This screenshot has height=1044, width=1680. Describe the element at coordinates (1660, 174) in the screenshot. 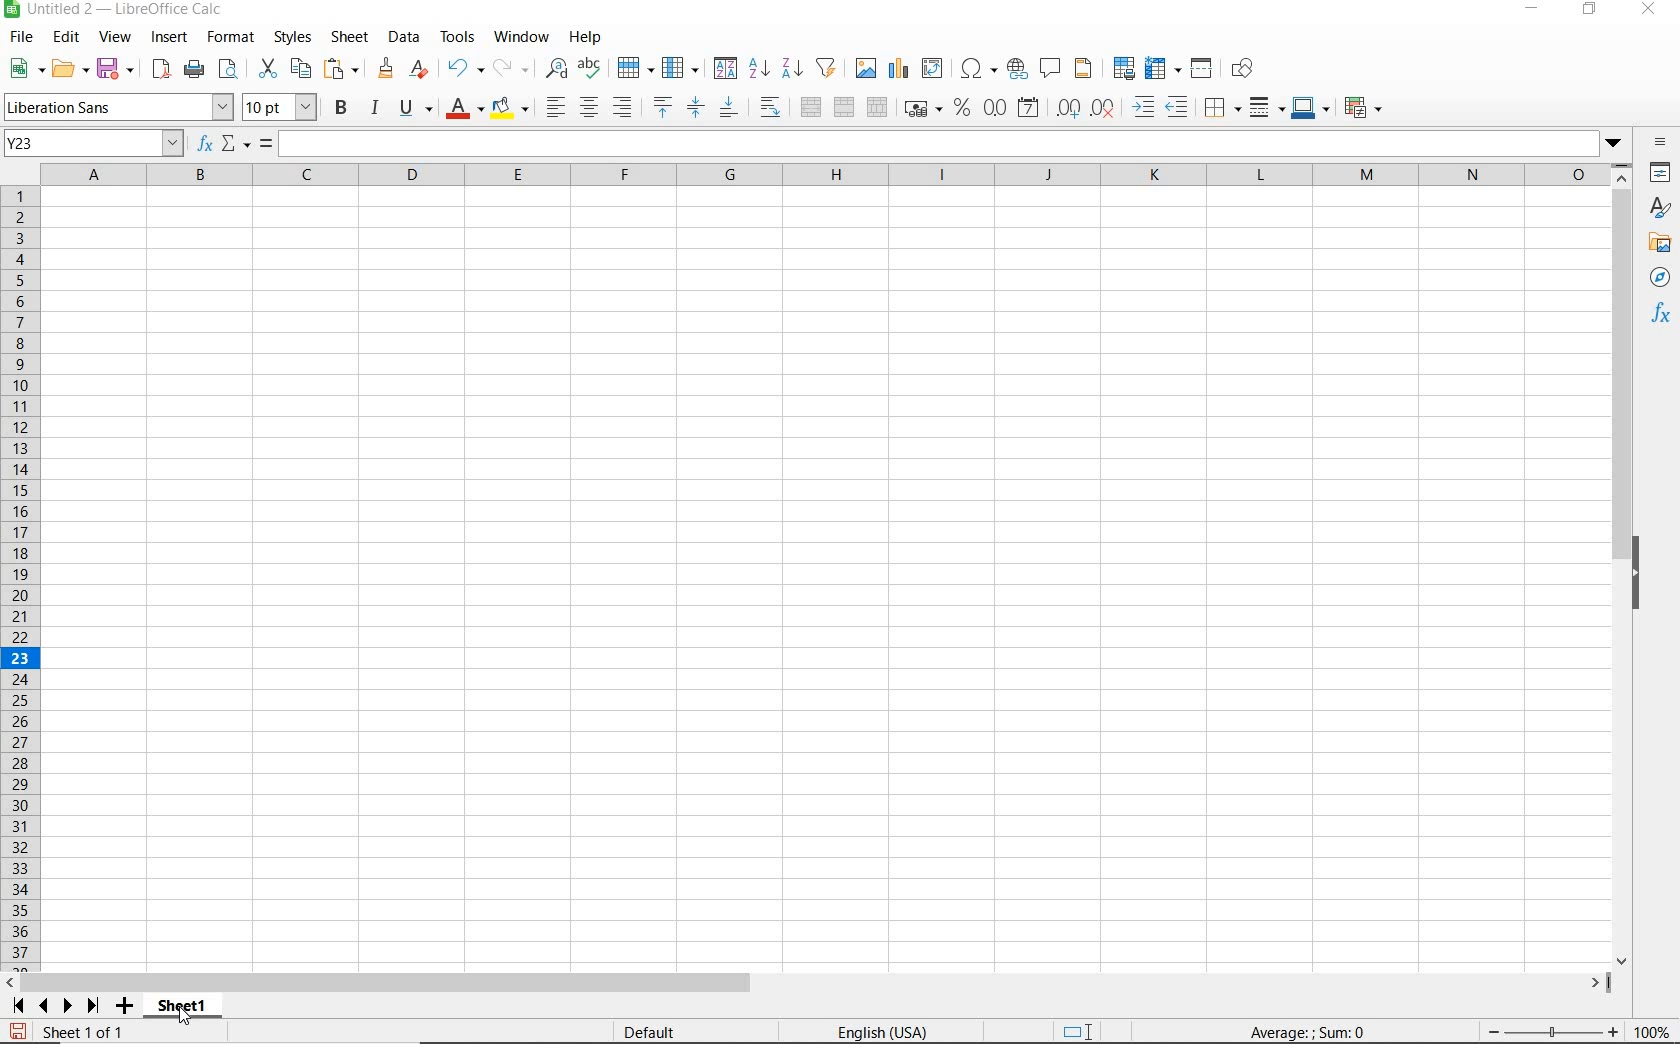

I see `PROPERTIES` at that location.